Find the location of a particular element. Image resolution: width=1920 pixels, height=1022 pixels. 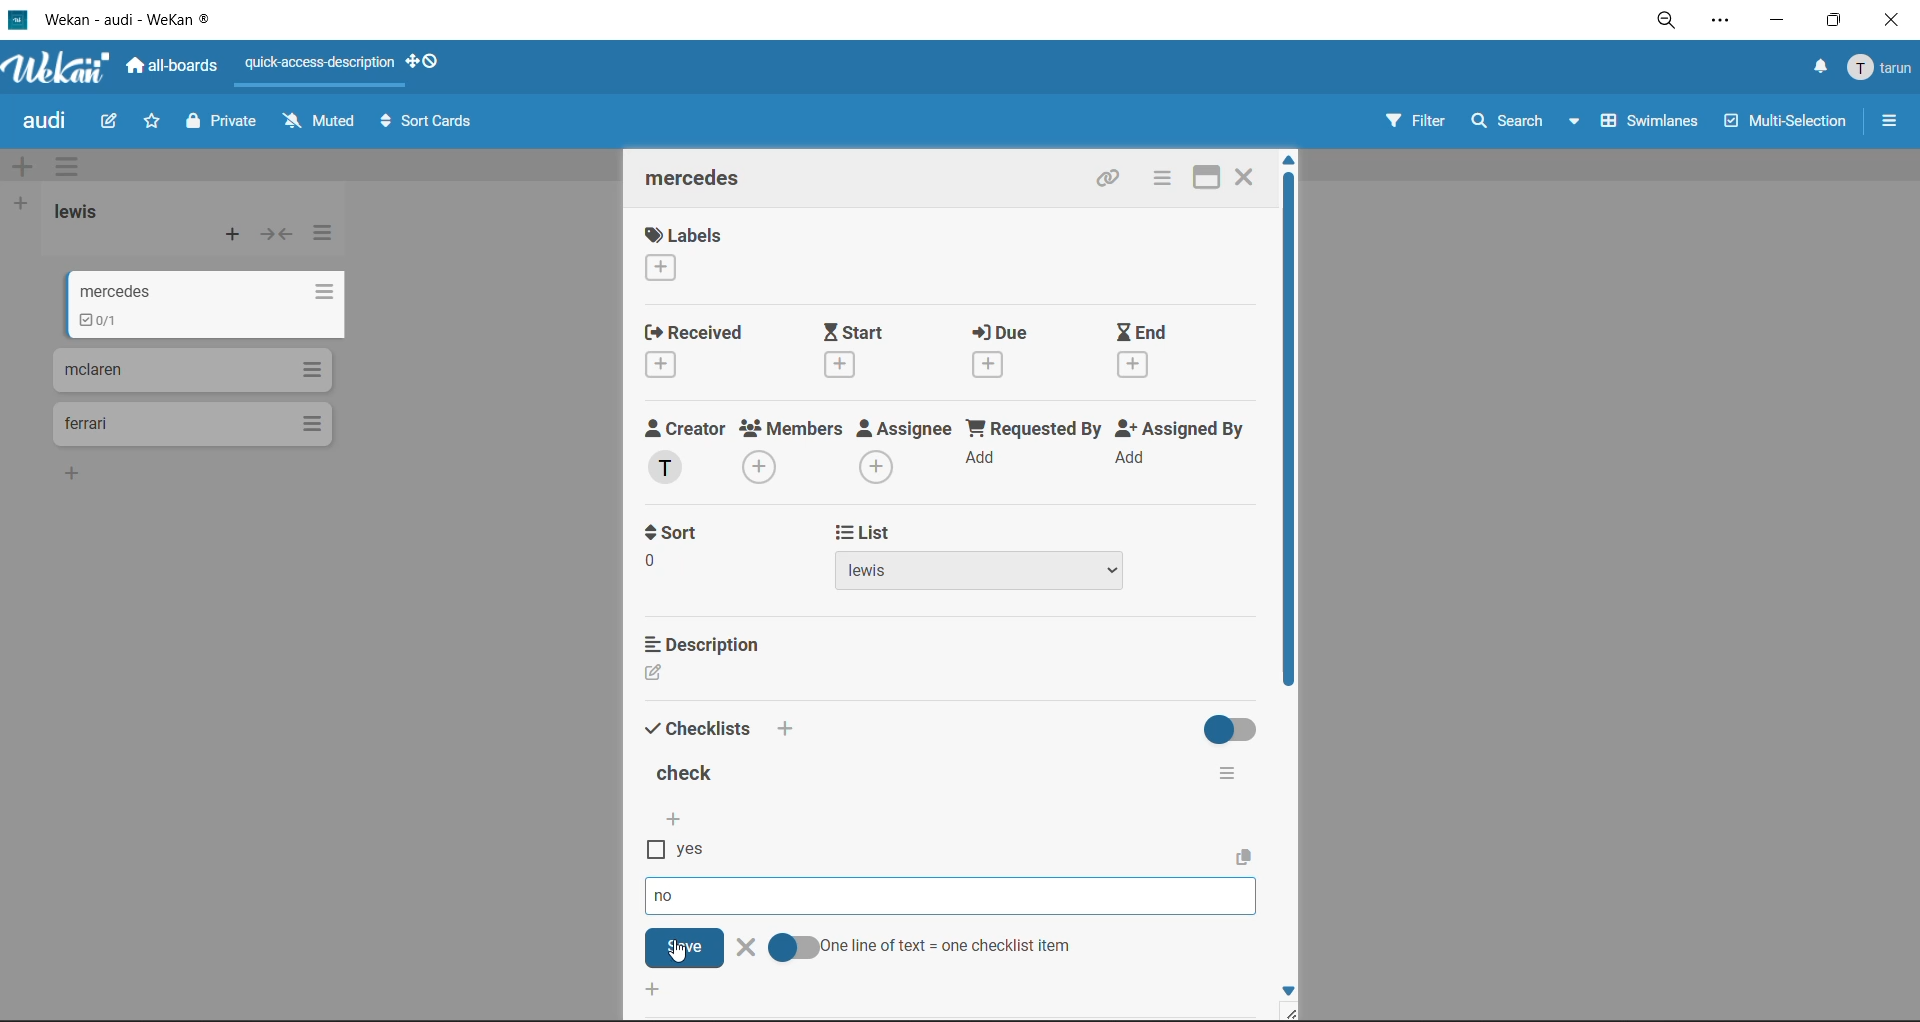

all boards is located at coordinates (179, 69).